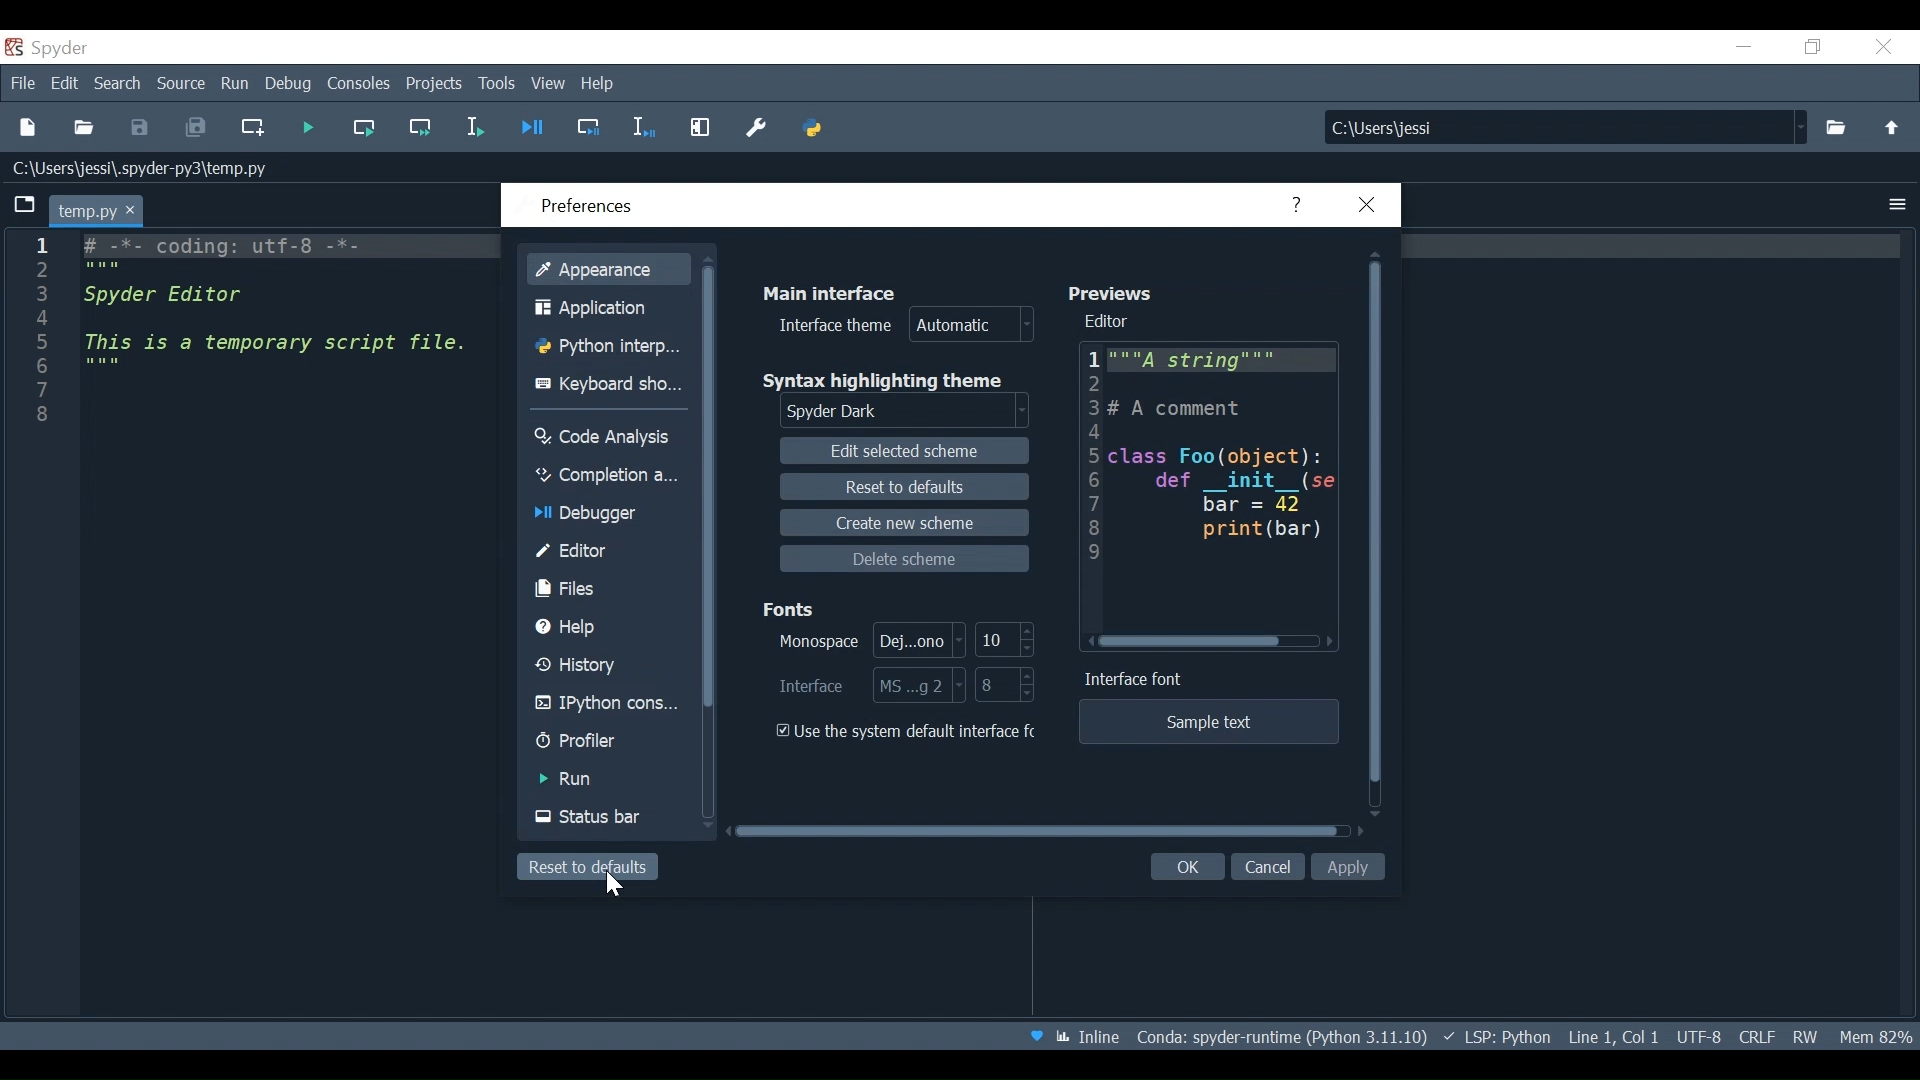  I want to click on Tools, so click(495, 84).